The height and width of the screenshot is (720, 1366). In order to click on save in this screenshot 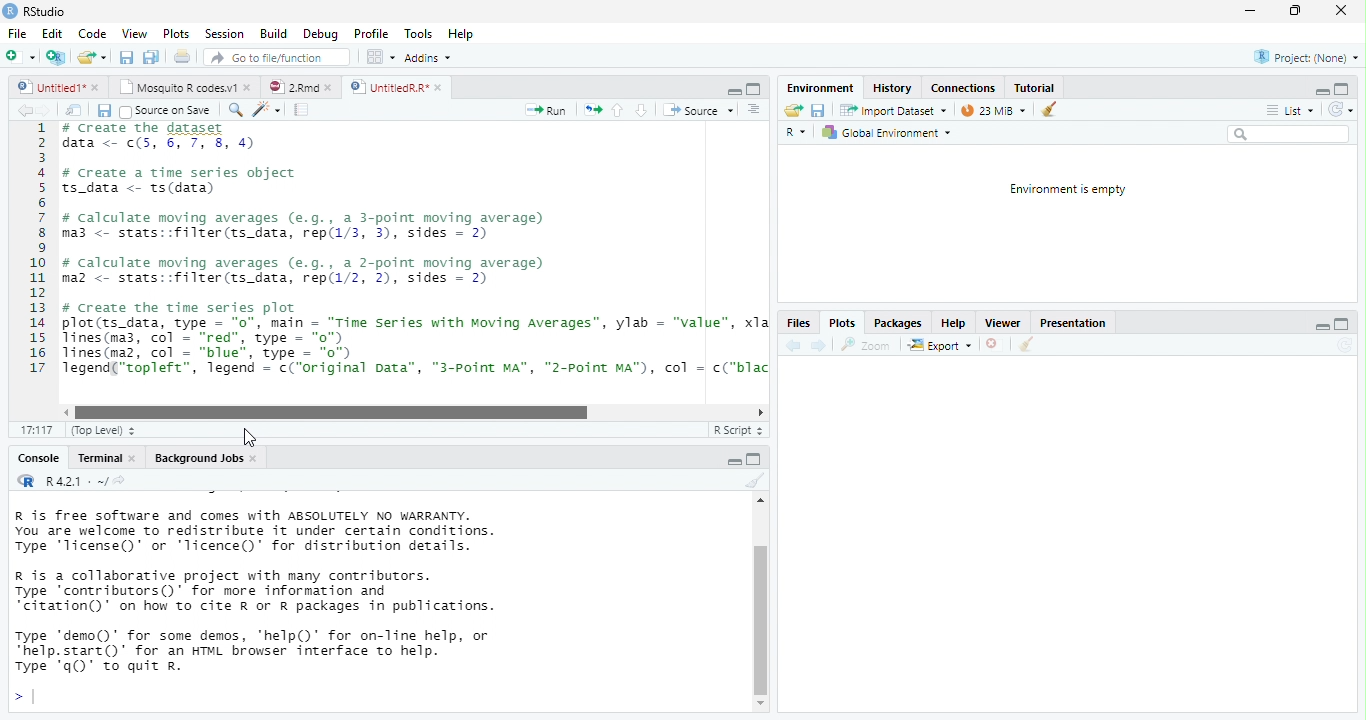, I will do `click(103, 111)`.